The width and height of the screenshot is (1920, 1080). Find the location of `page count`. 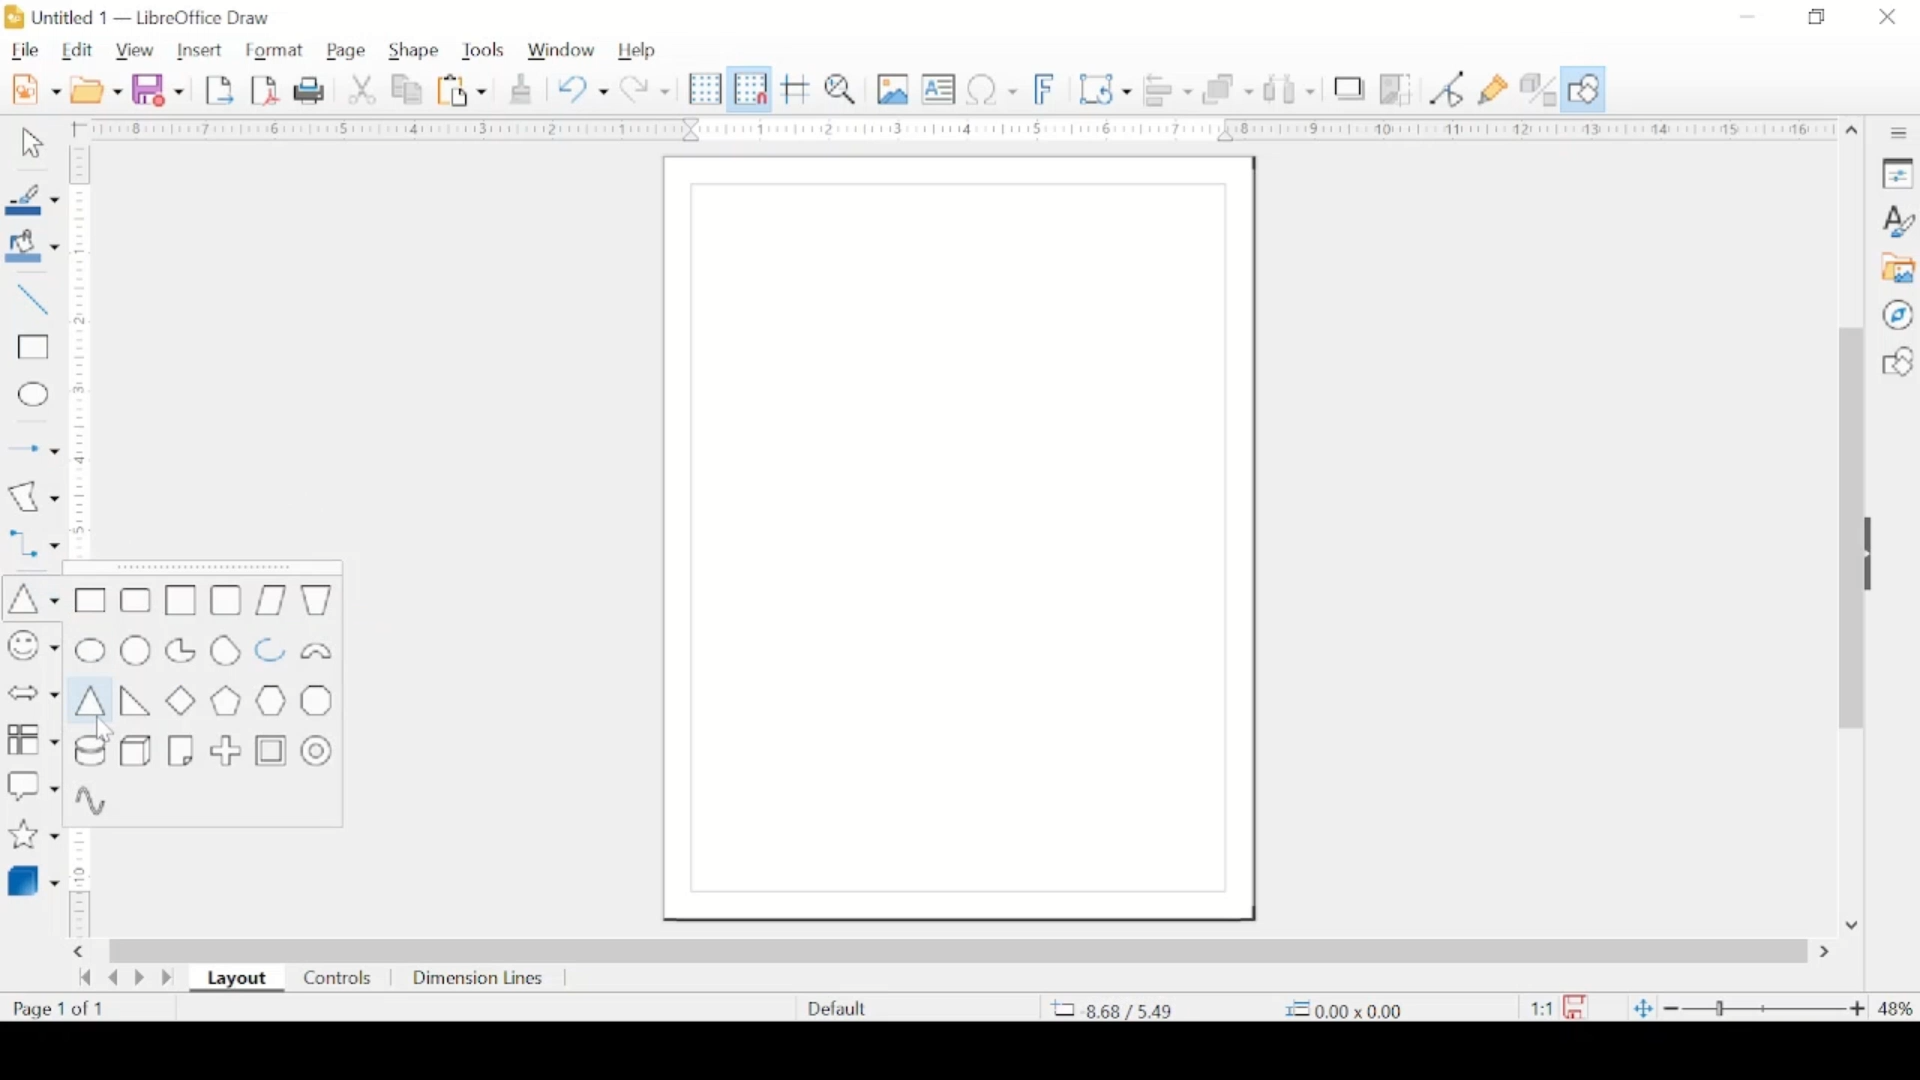

page count is located at coordinates (57, 1009).